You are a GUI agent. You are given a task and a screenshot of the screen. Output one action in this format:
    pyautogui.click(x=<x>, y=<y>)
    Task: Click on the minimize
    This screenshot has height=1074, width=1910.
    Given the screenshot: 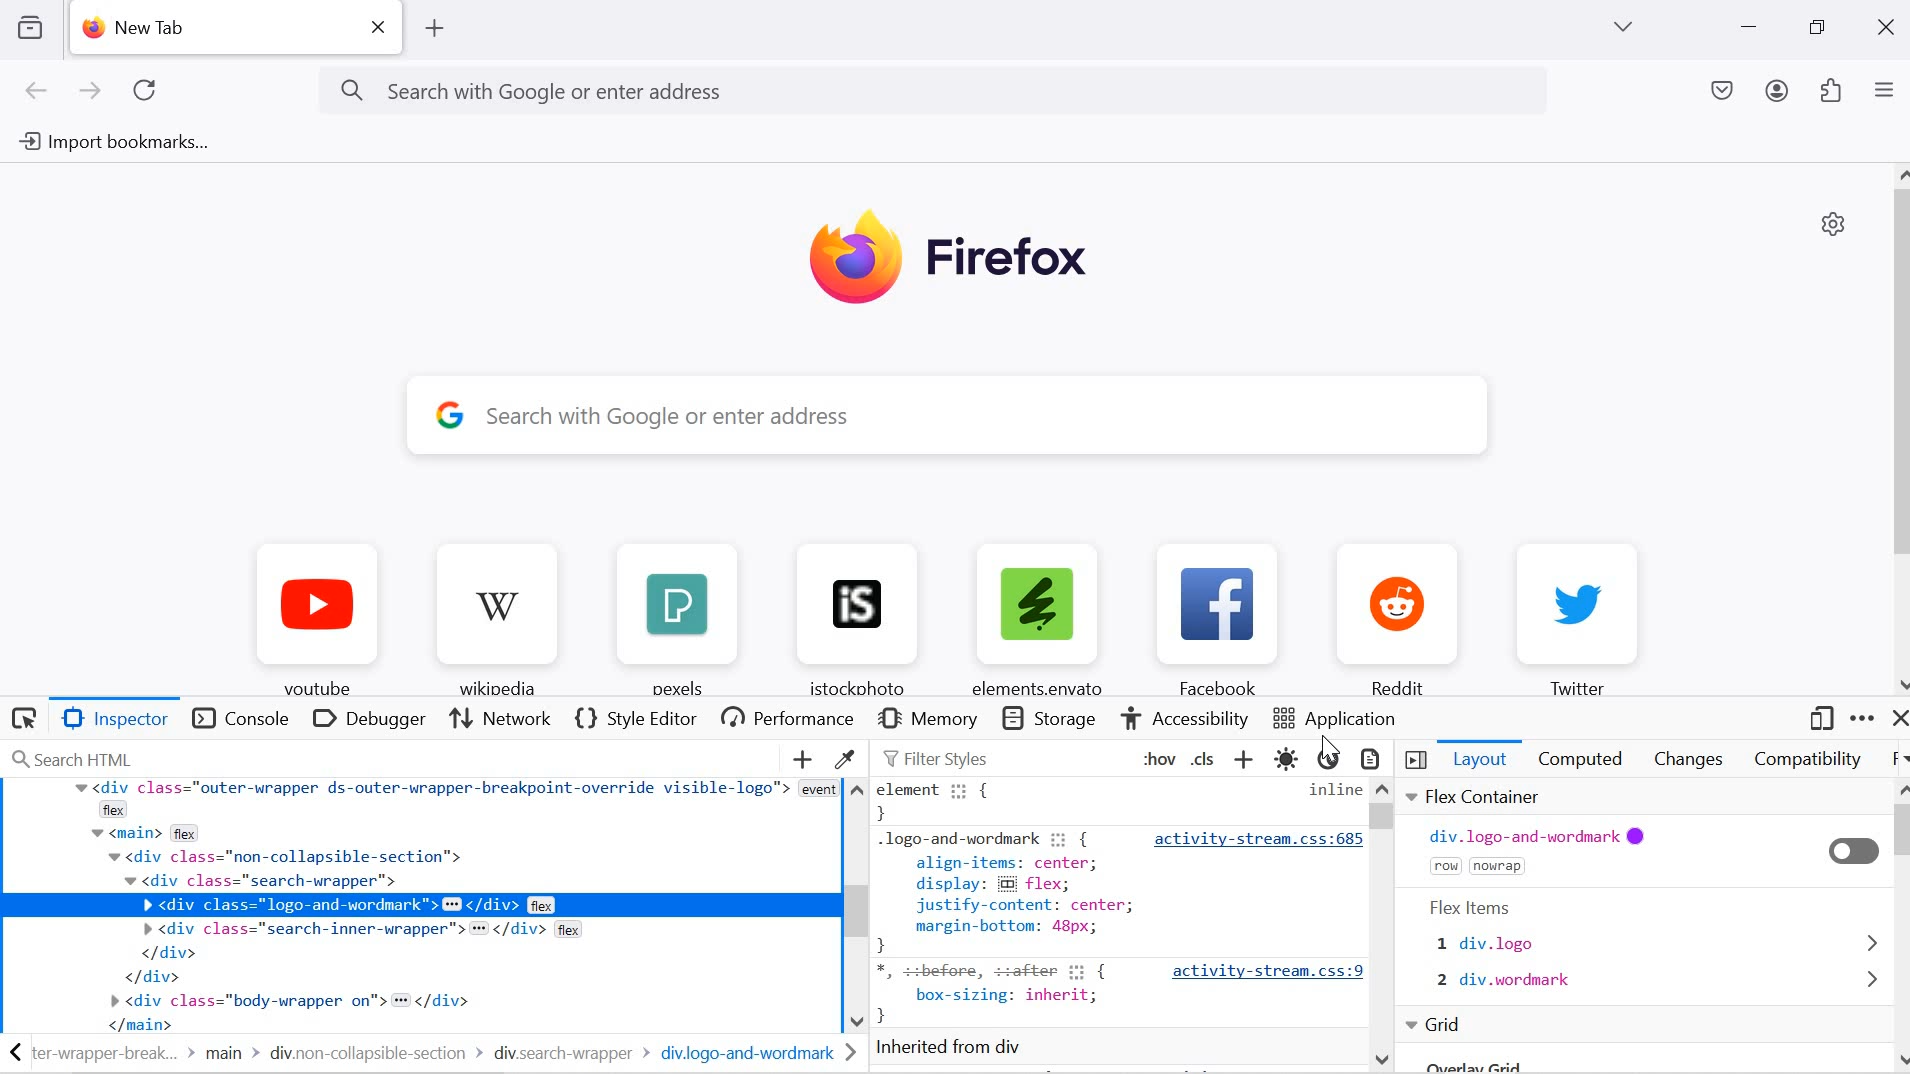 What is the action you would take?
    pyautogui.click(x=1748, y=25)
    